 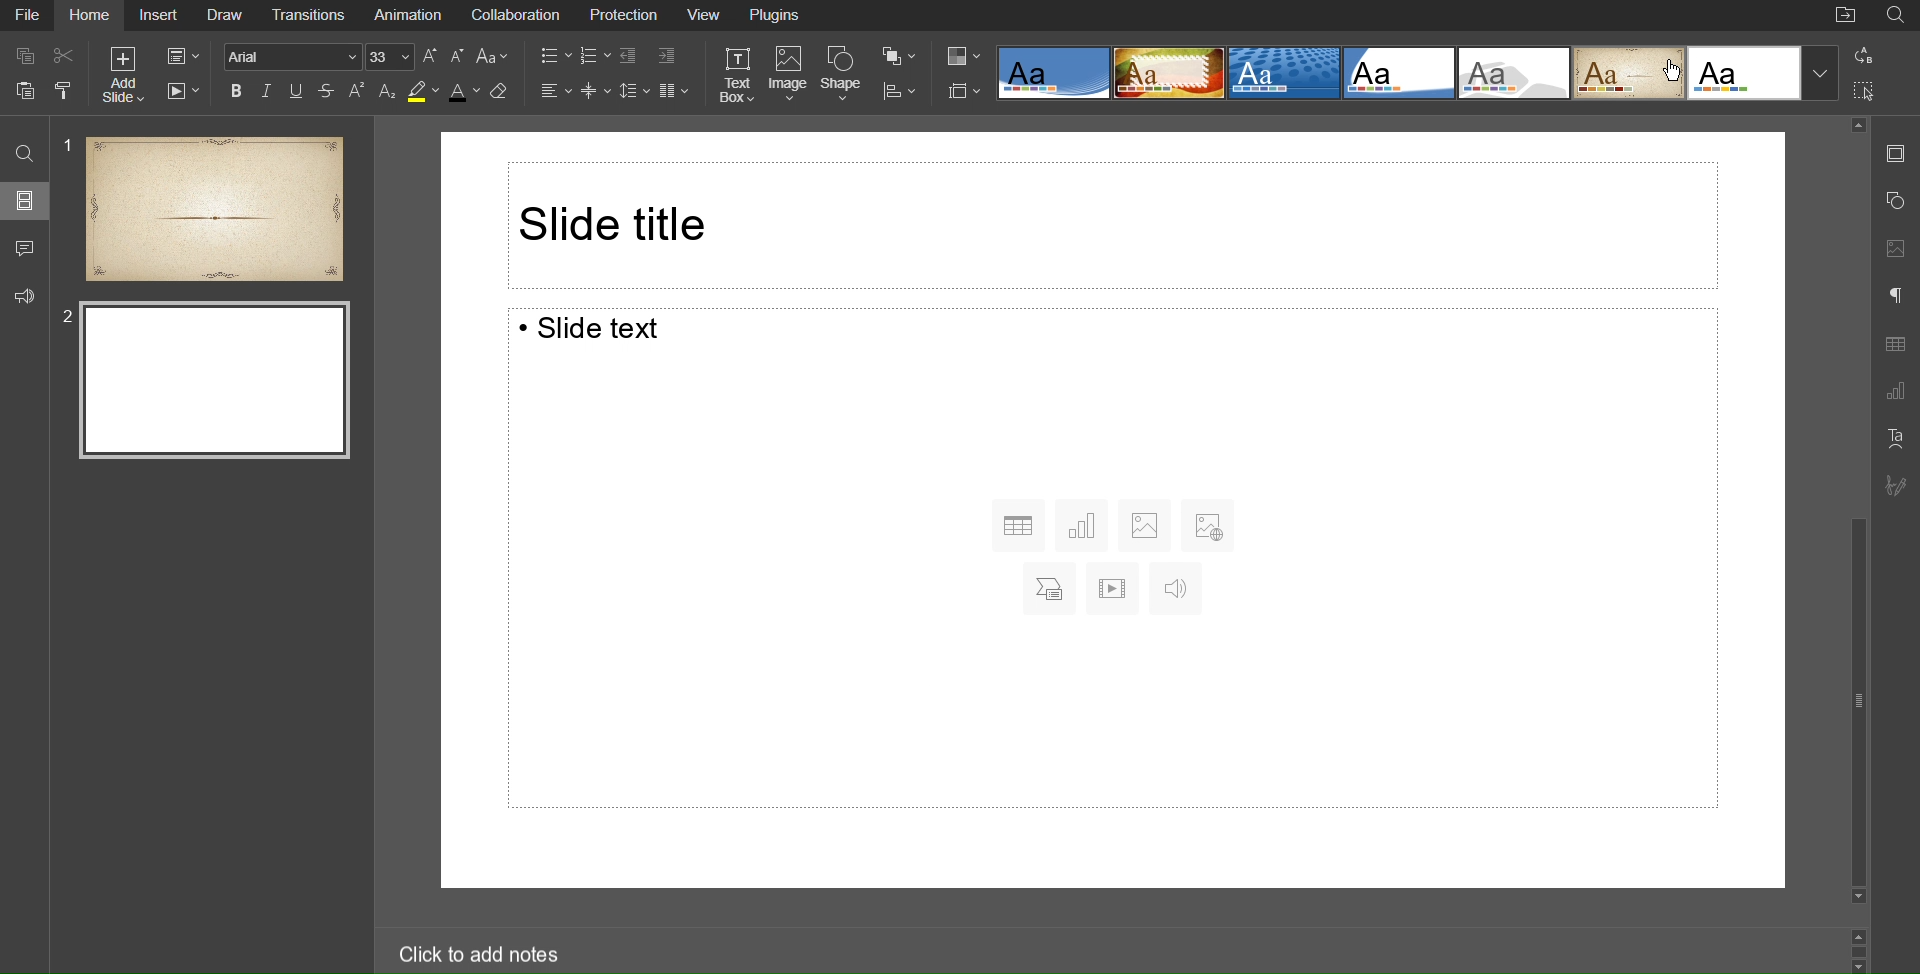 What do you see at coordinates (495, 58) in the screenshot?
I see `Font Case` at bounding box center [495, 58].